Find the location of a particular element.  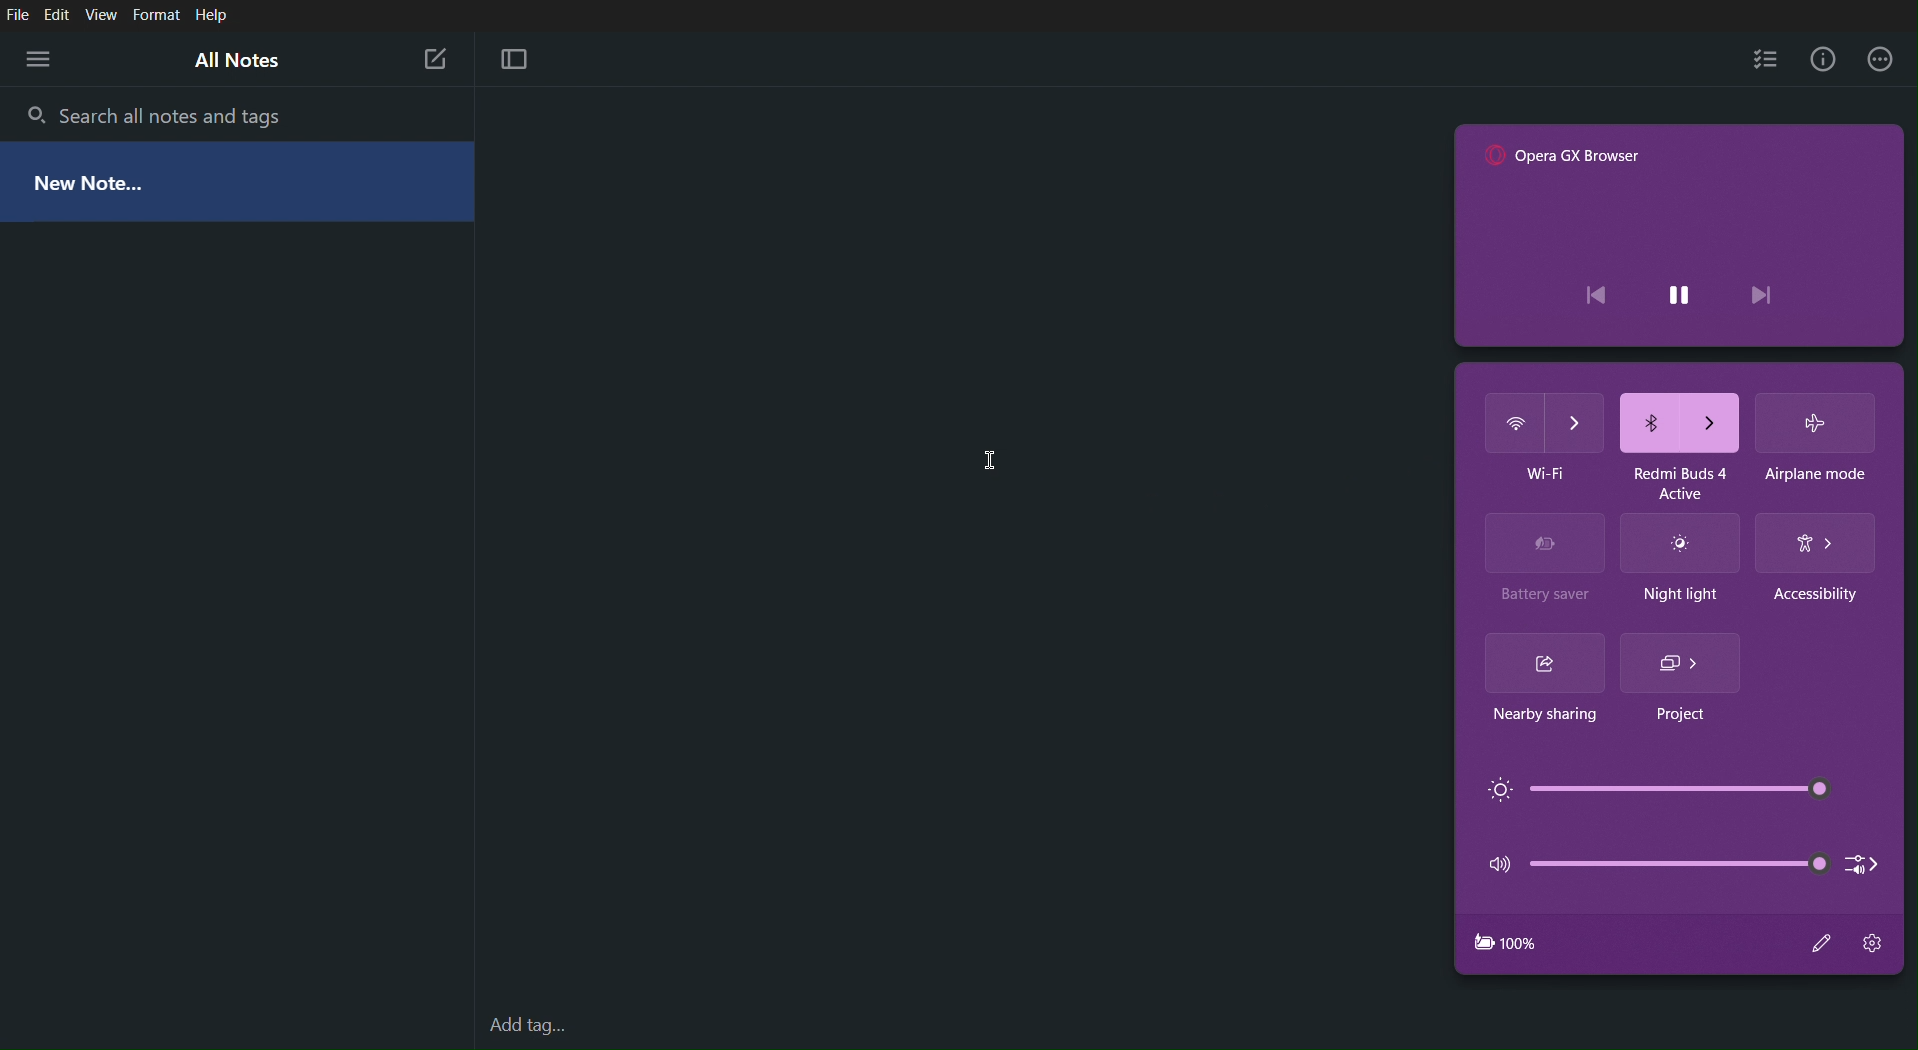

Brightness is located at coordinates (1651, 790).